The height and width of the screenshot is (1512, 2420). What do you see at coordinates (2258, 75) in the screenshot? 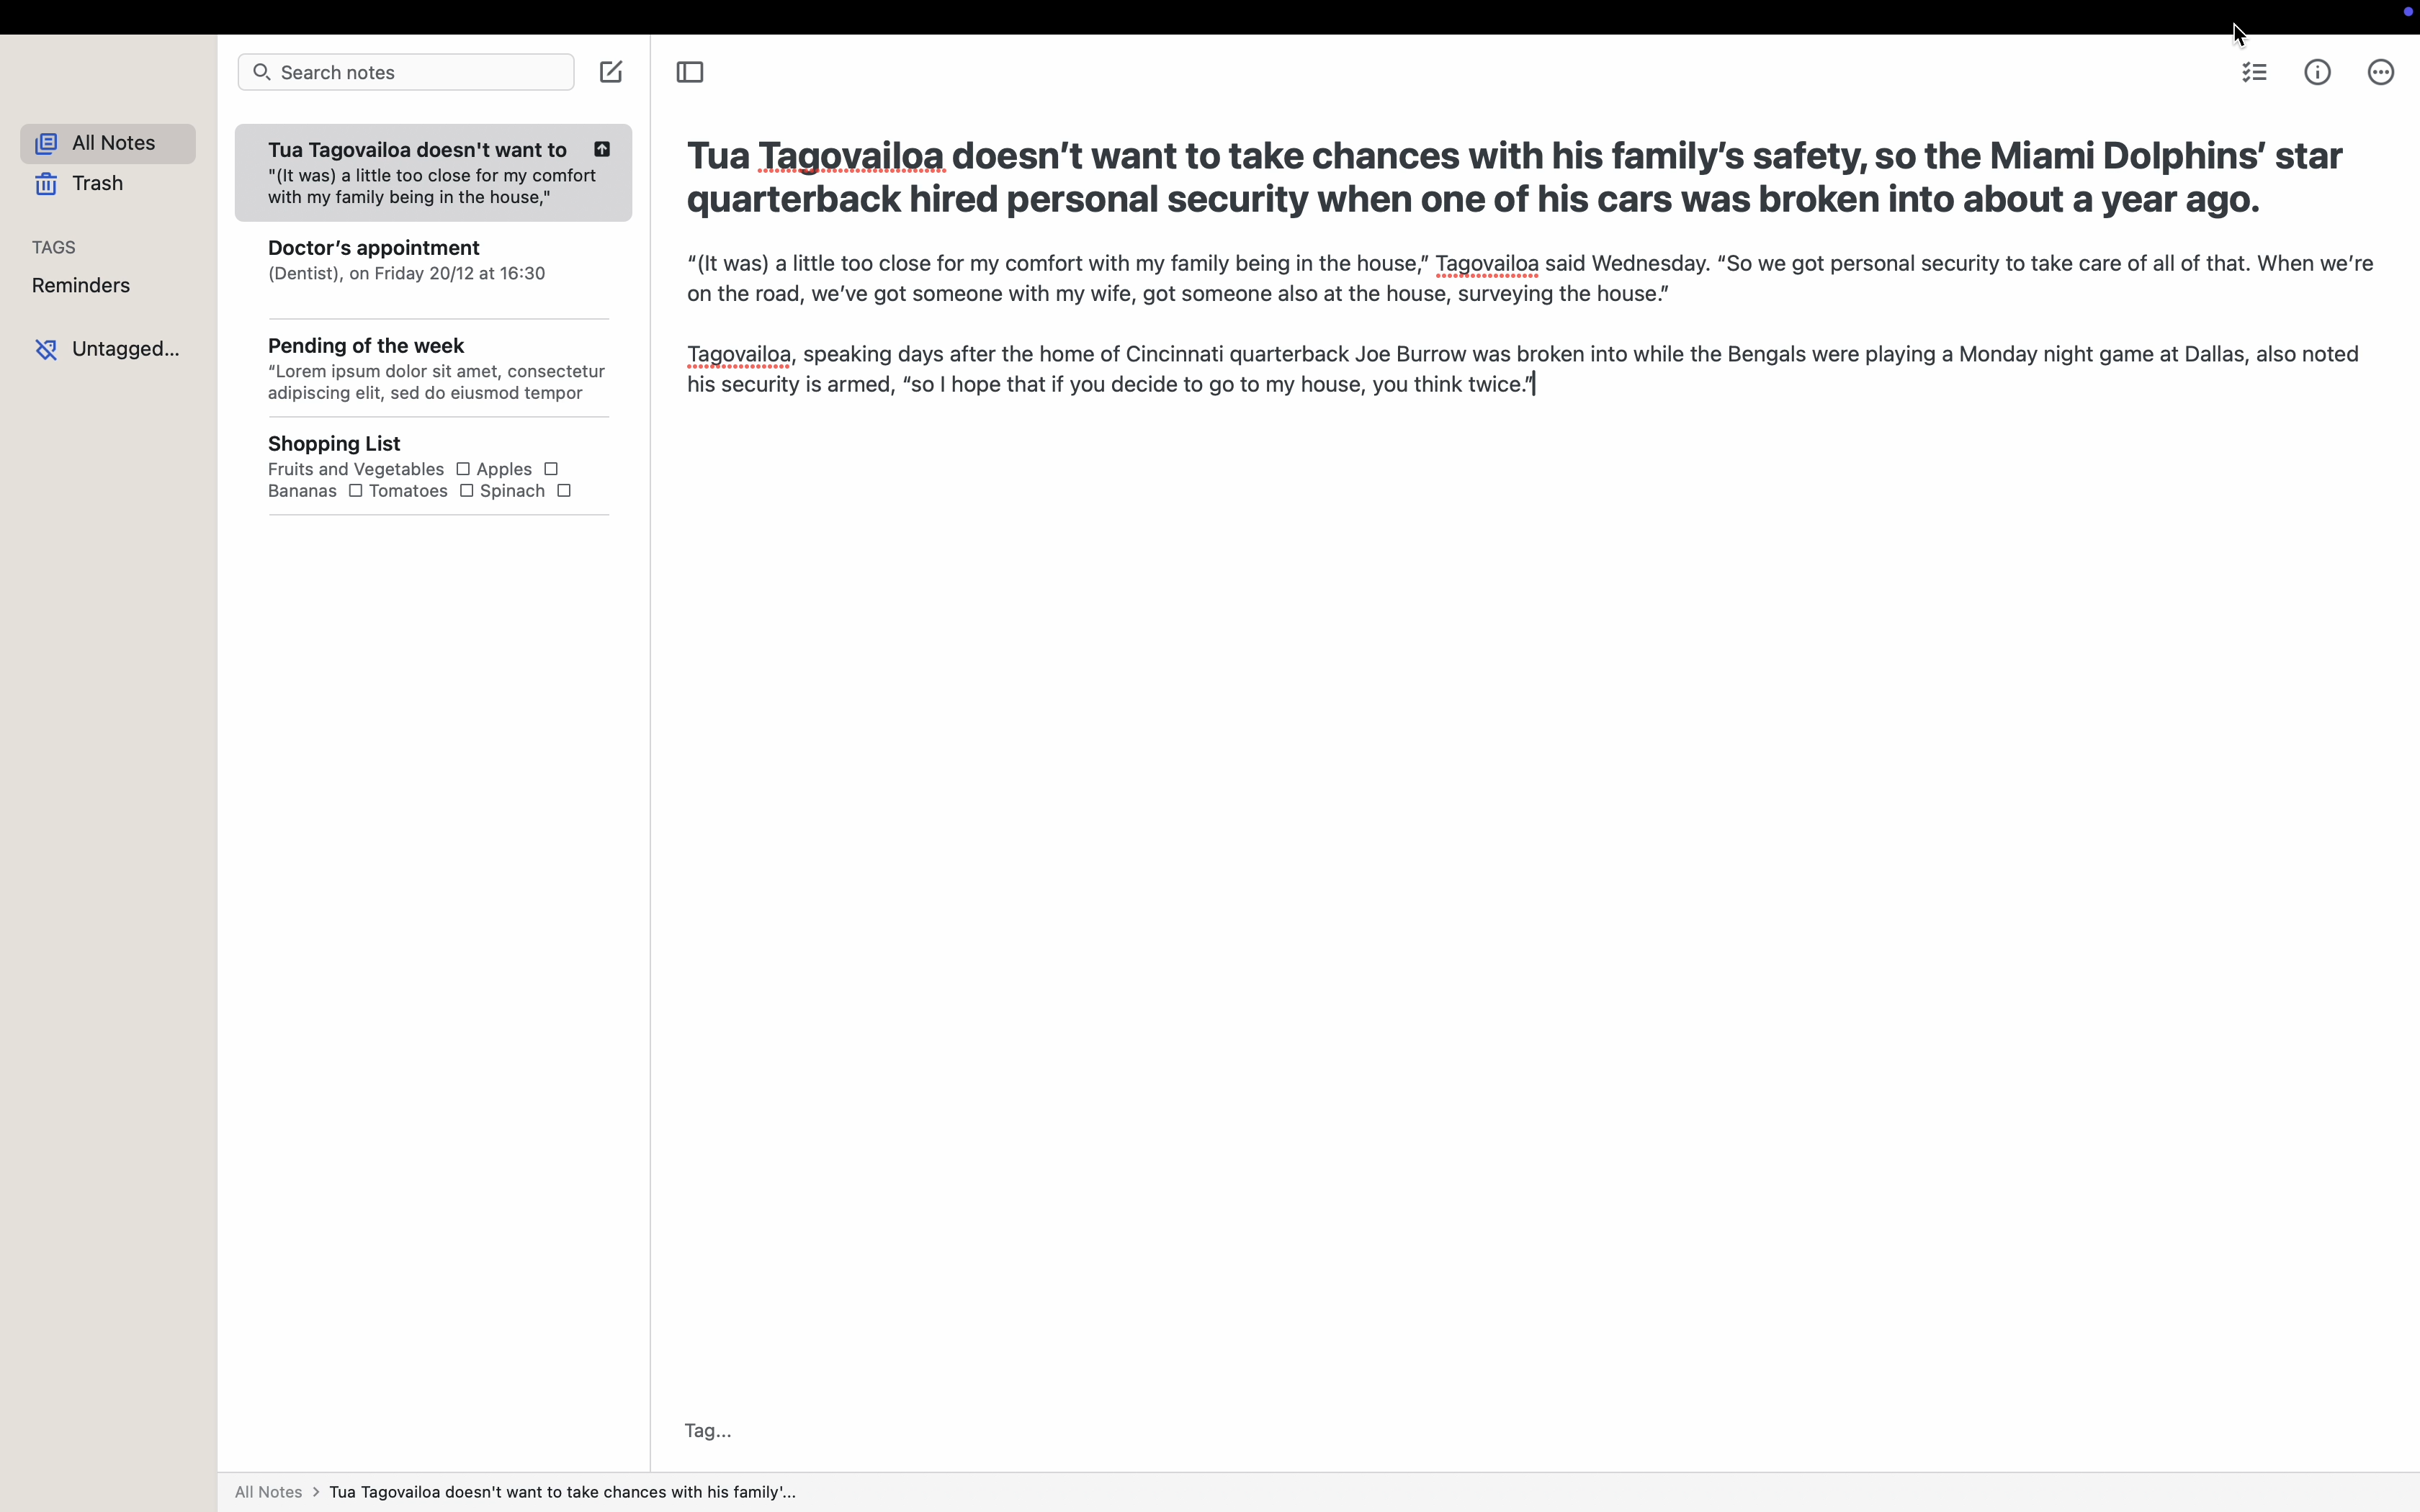
I see `check list` at bounding box center [2258, 75].